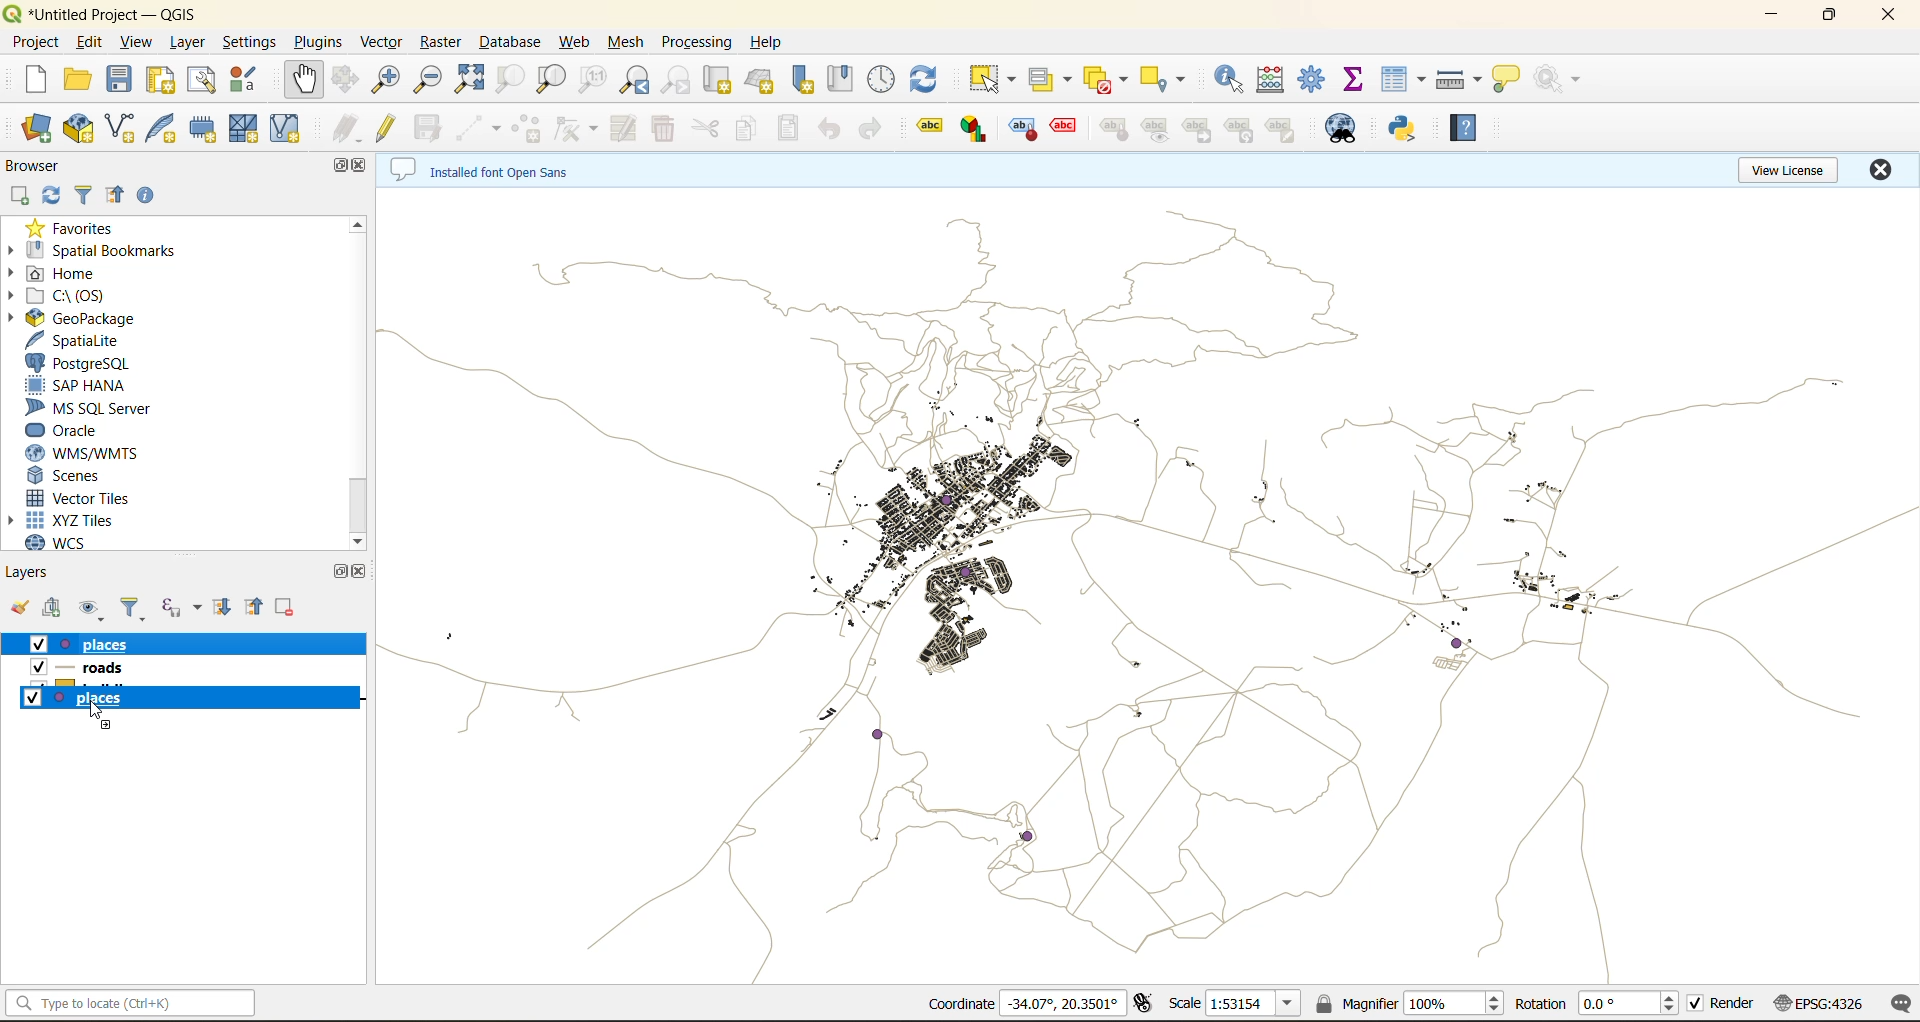 The image size is (1920, 1022). Describe the element at coordinates (31, 80) in the screenshot. I see `new` at that location.